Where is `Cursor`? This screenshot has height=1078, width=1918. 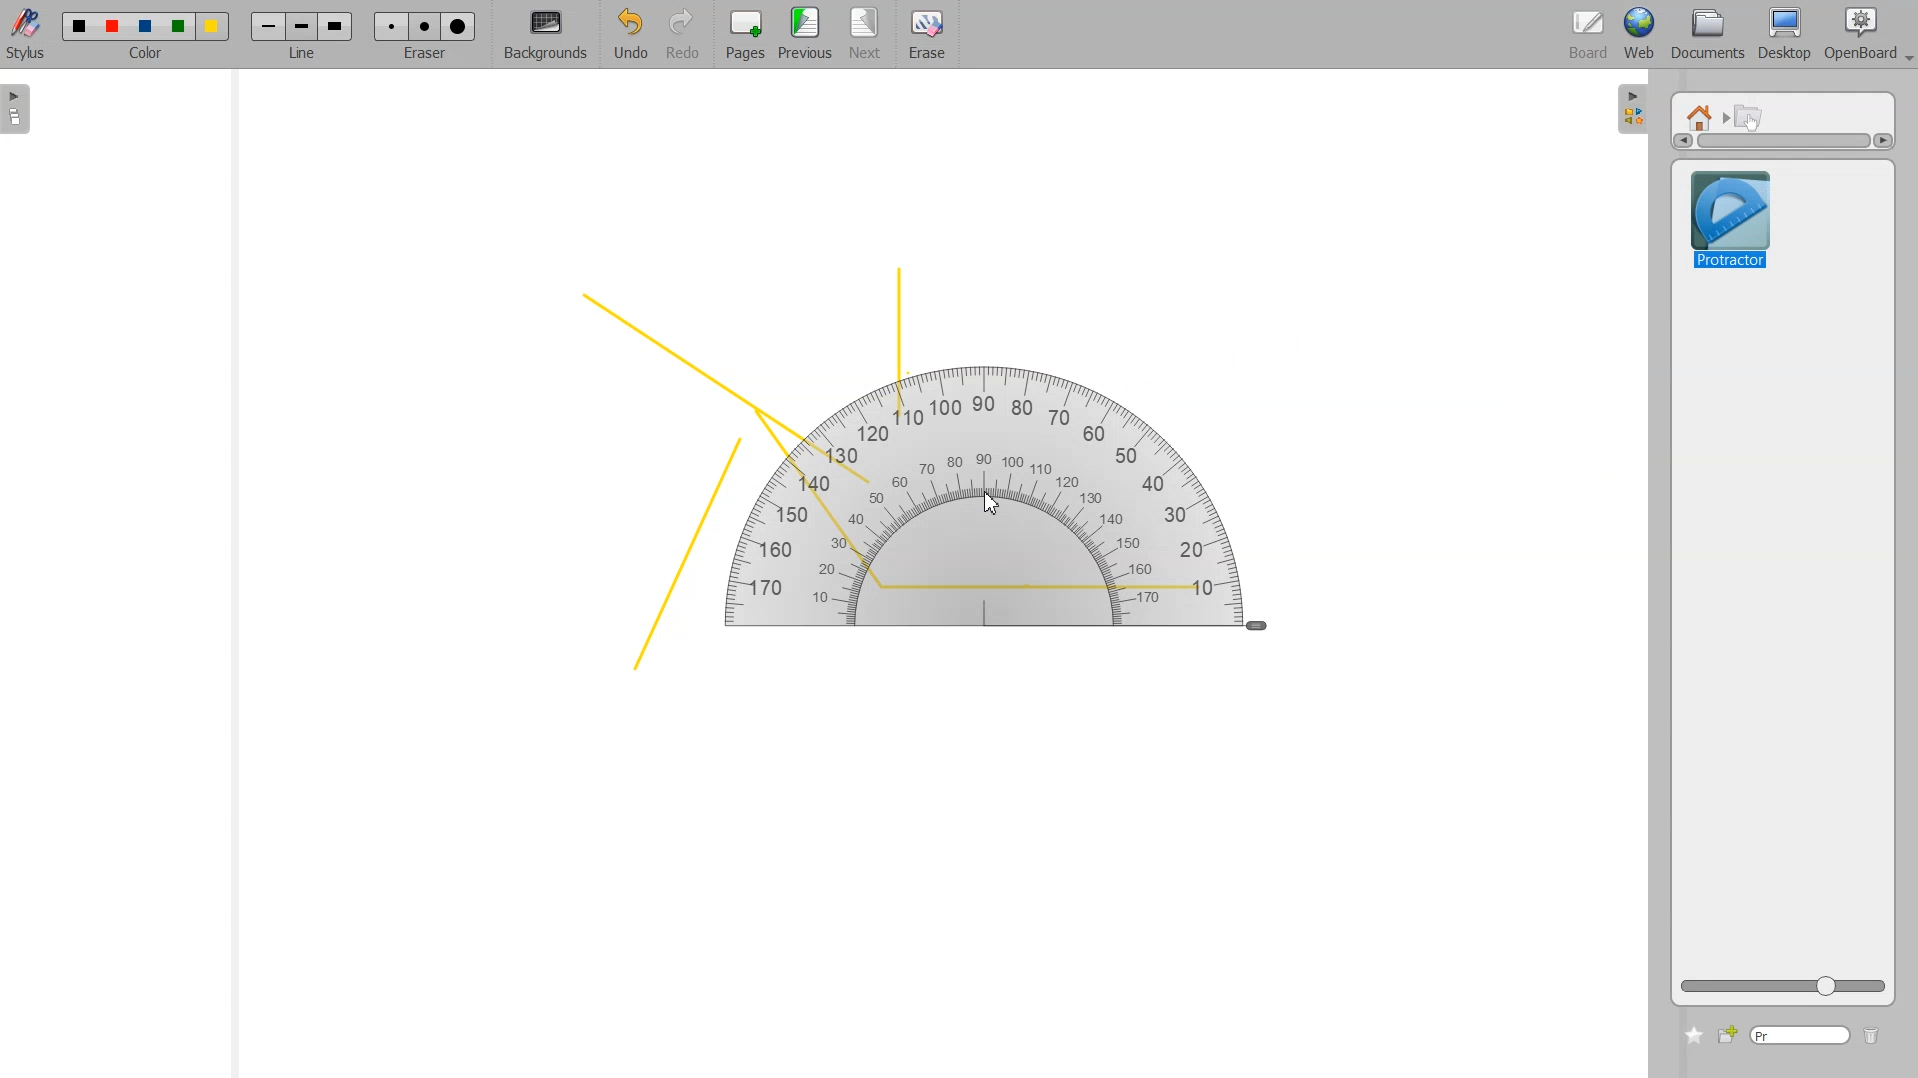
Cursor is located at coordinates (992, 501).